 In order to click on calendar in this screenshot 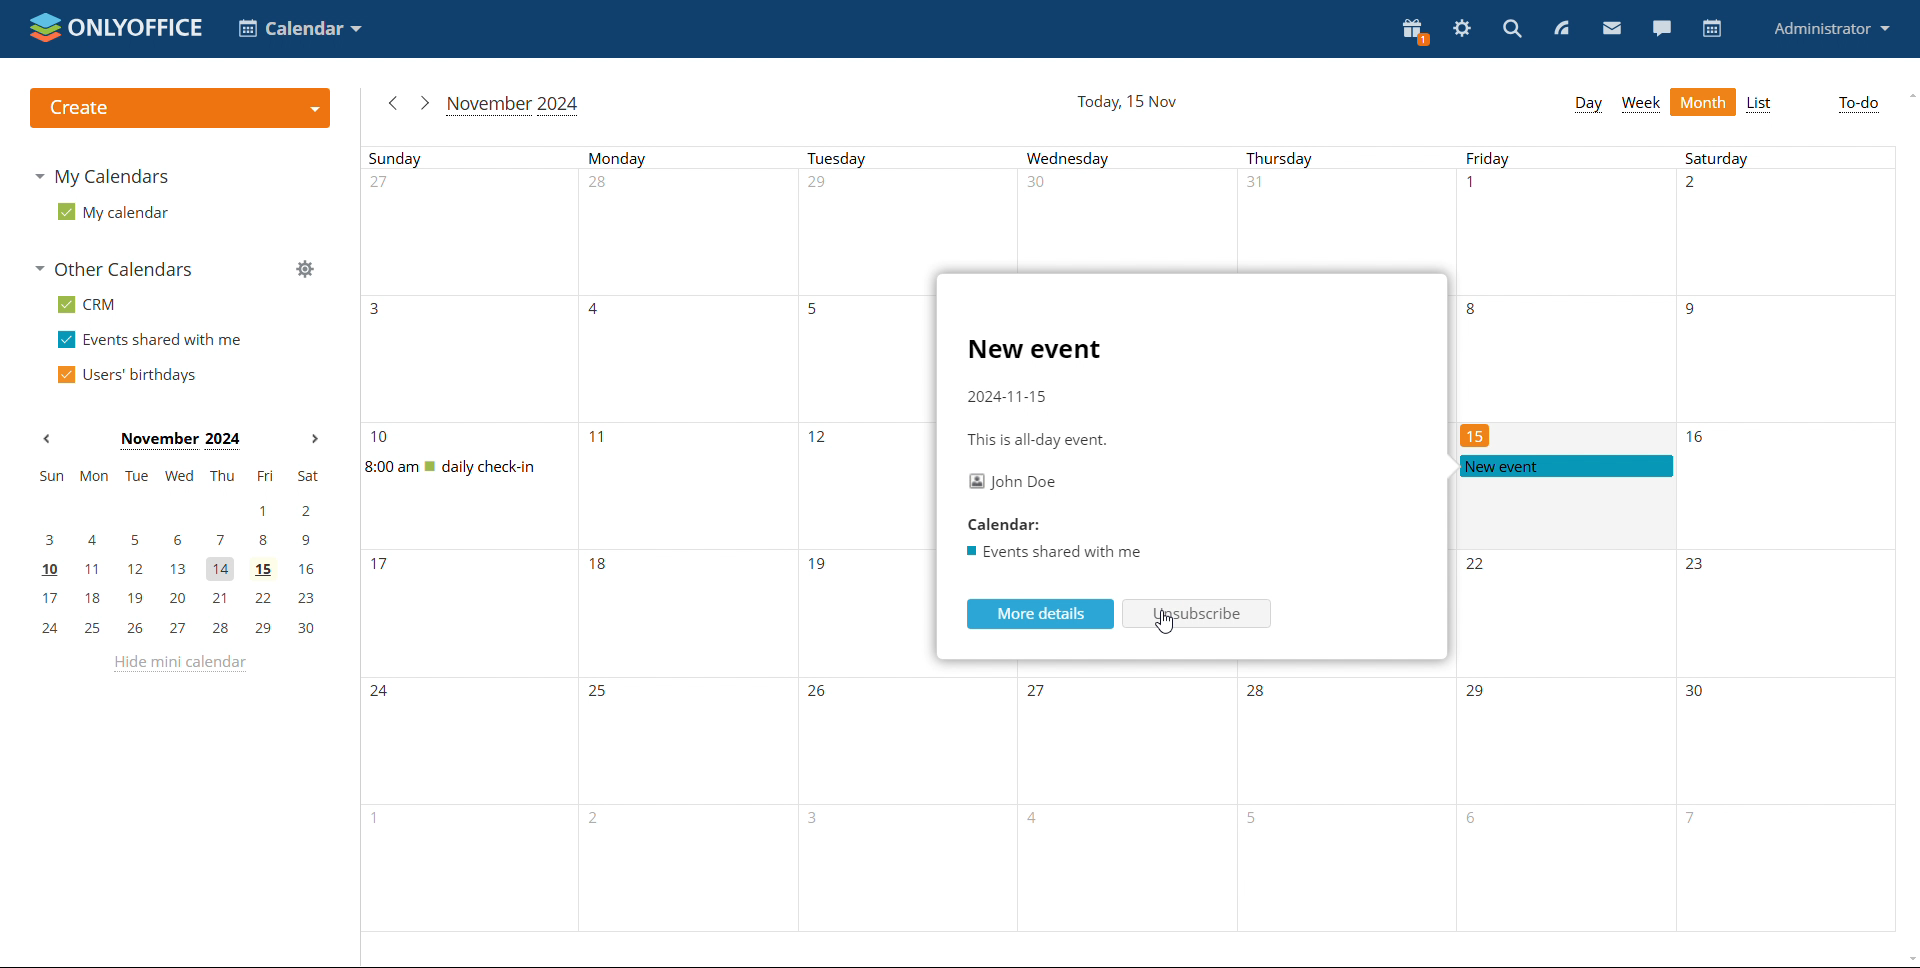, I will do `click(1710, 29)`.